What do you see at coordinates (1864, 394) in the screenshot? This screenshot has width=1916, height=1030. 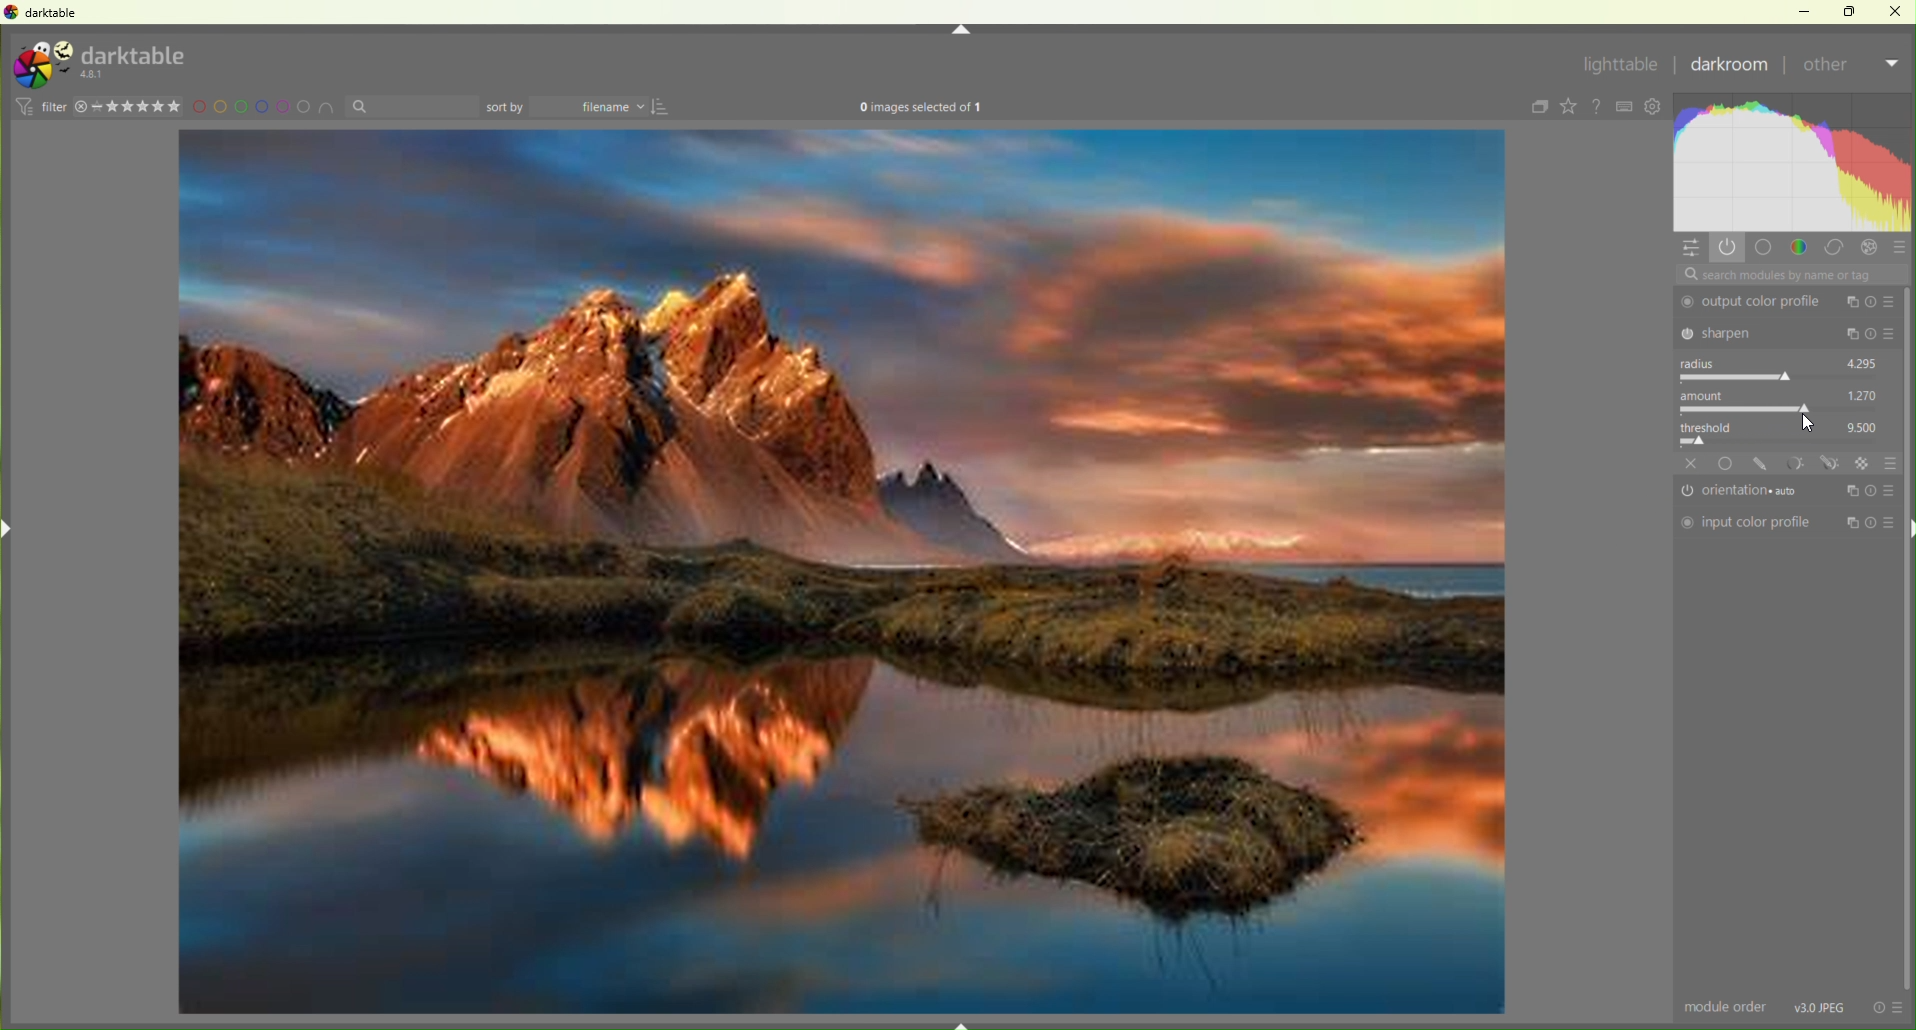 I see `value` at bounding box center [1864, 394].